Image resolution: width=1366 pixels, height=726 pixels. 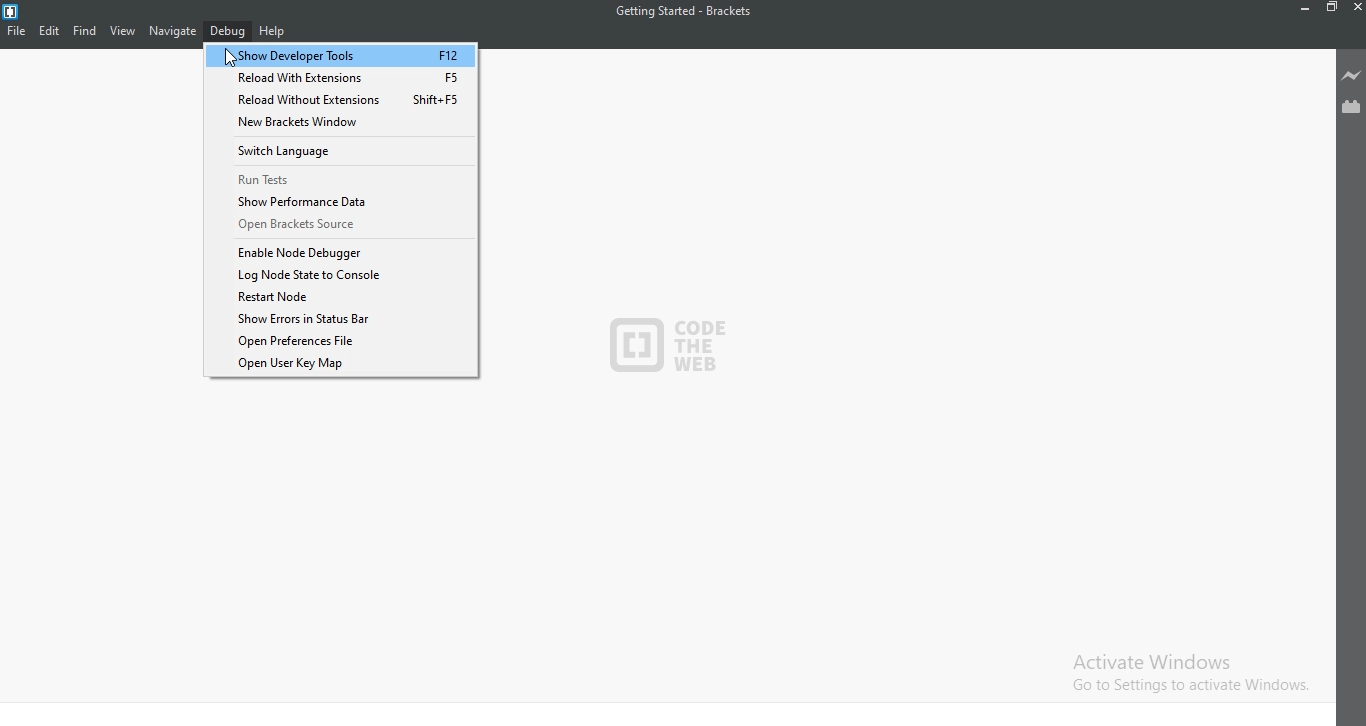 What do you see at coordinates (335, 342) in the screenshot?
I see `Open Preferences File` at bounding box center [335, 342].